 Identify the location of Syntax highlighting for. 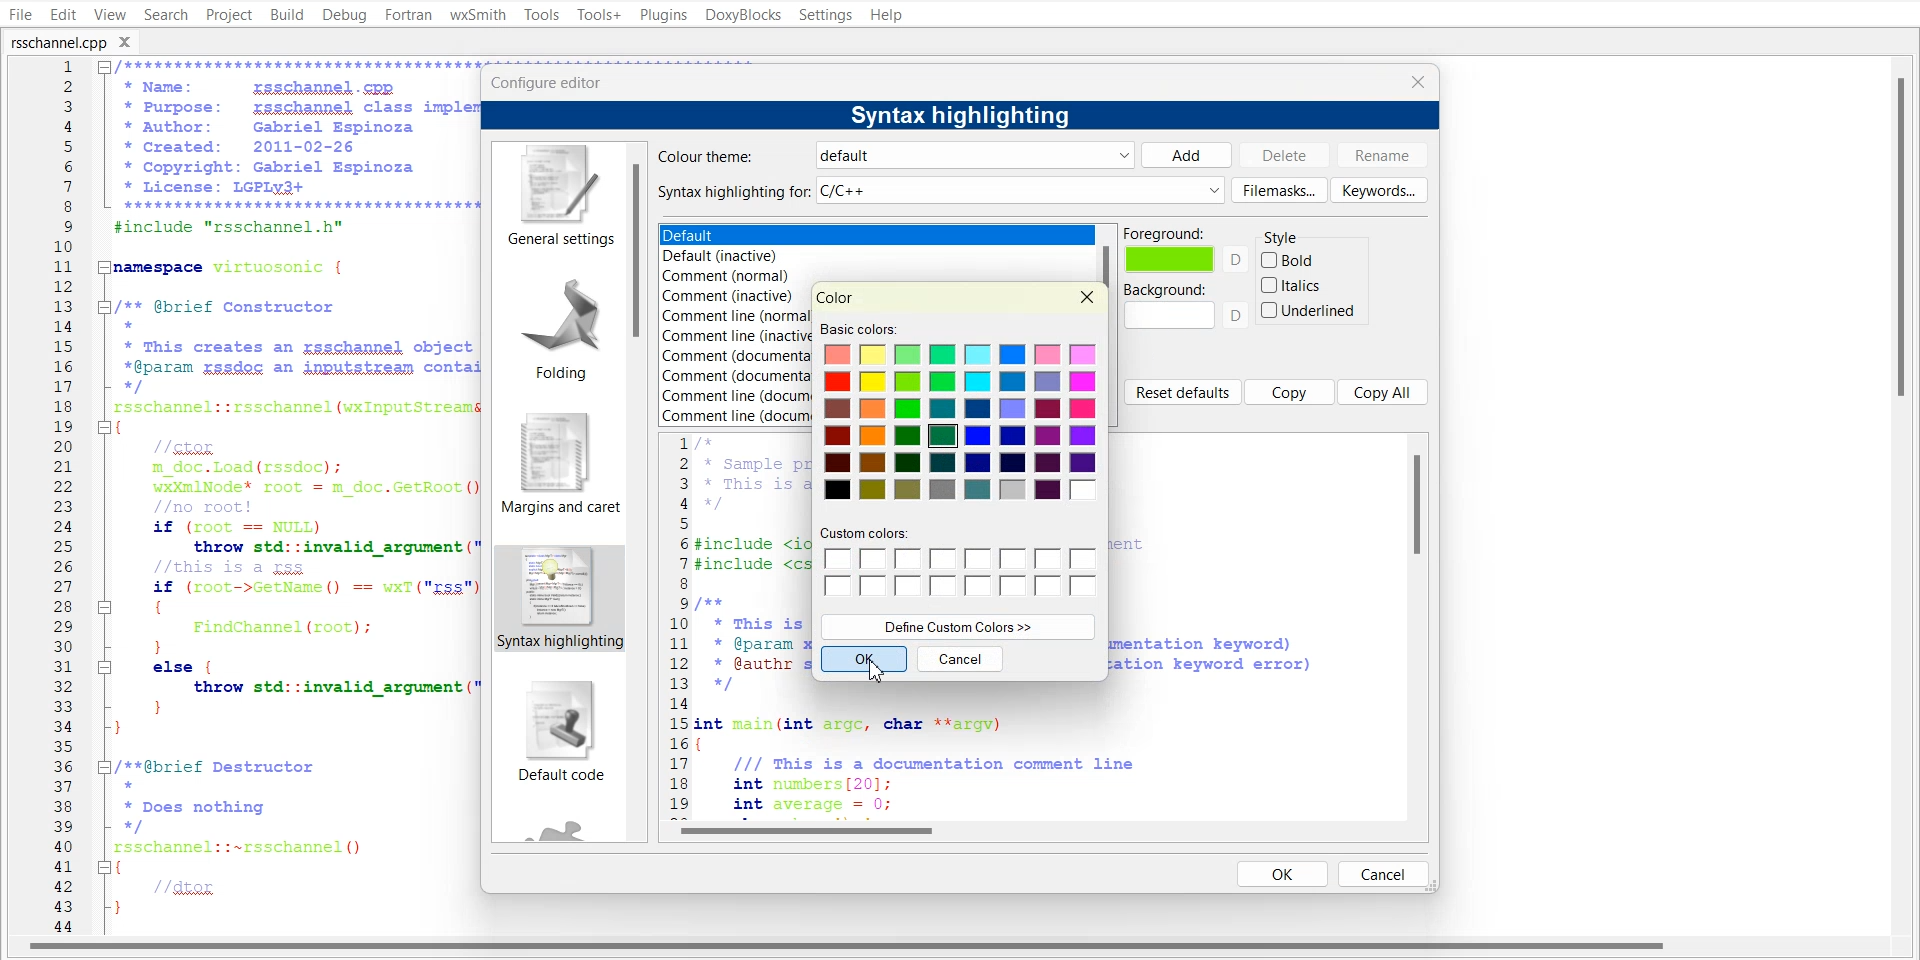
(940, 191).